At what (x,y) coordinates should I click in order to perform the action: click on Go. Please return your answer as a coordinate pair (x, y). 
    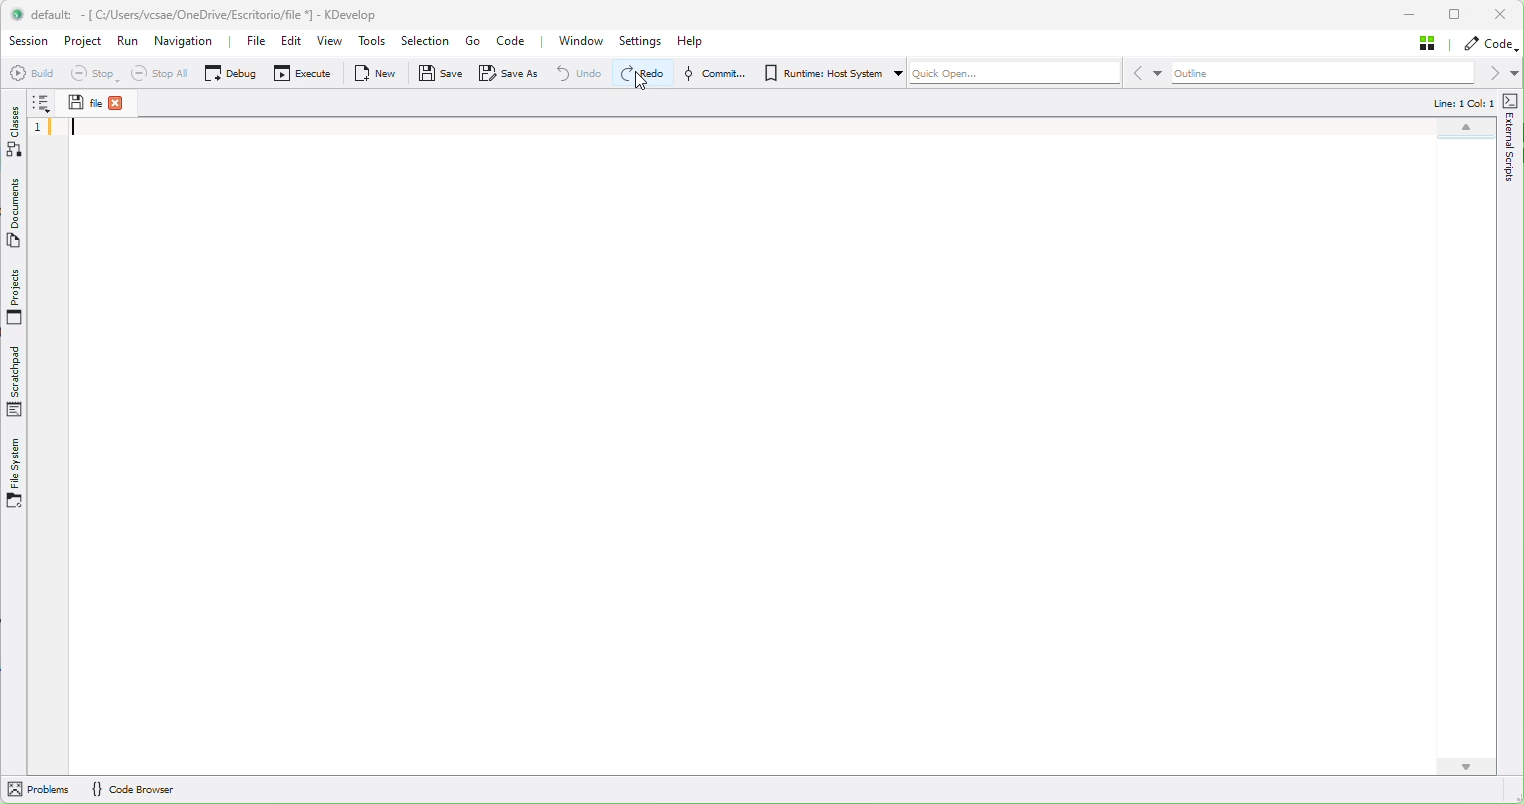
    Looking at the image, I should click on (473, 40).